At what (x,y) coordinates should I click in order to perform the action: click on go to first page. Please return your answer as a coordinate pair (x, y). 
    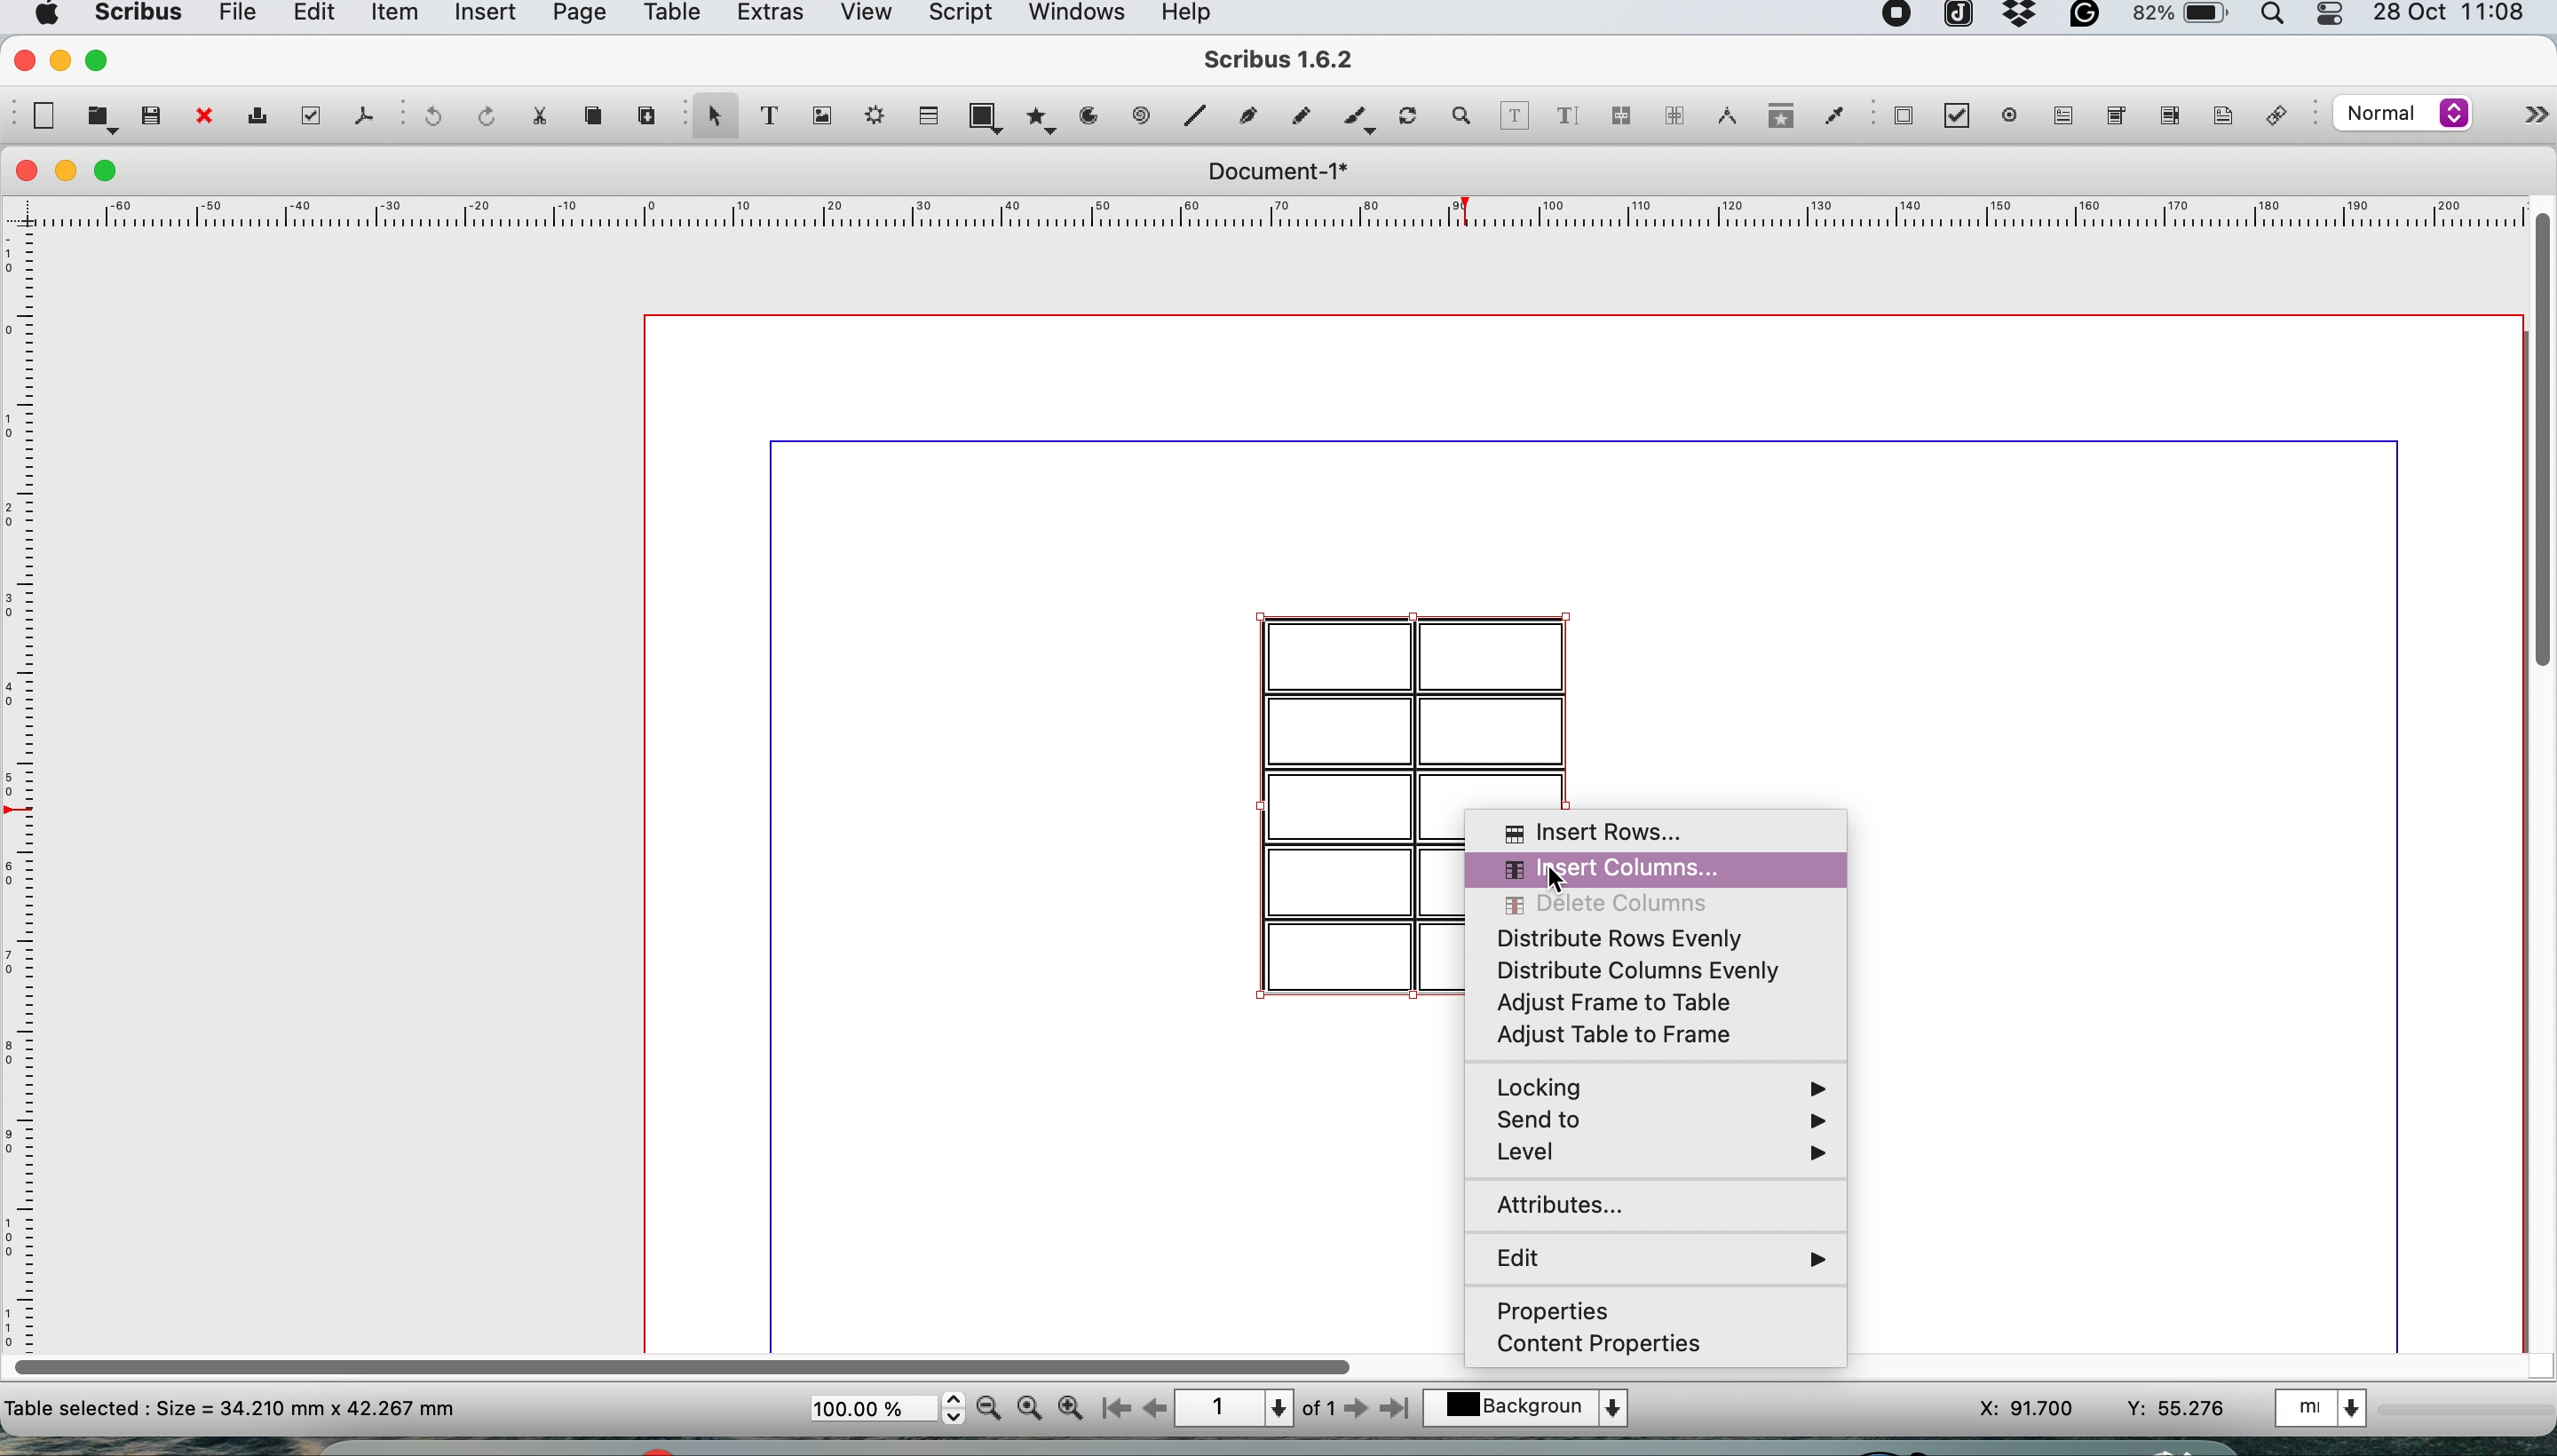
    Looking at the image, I should click on (1113, 1411).